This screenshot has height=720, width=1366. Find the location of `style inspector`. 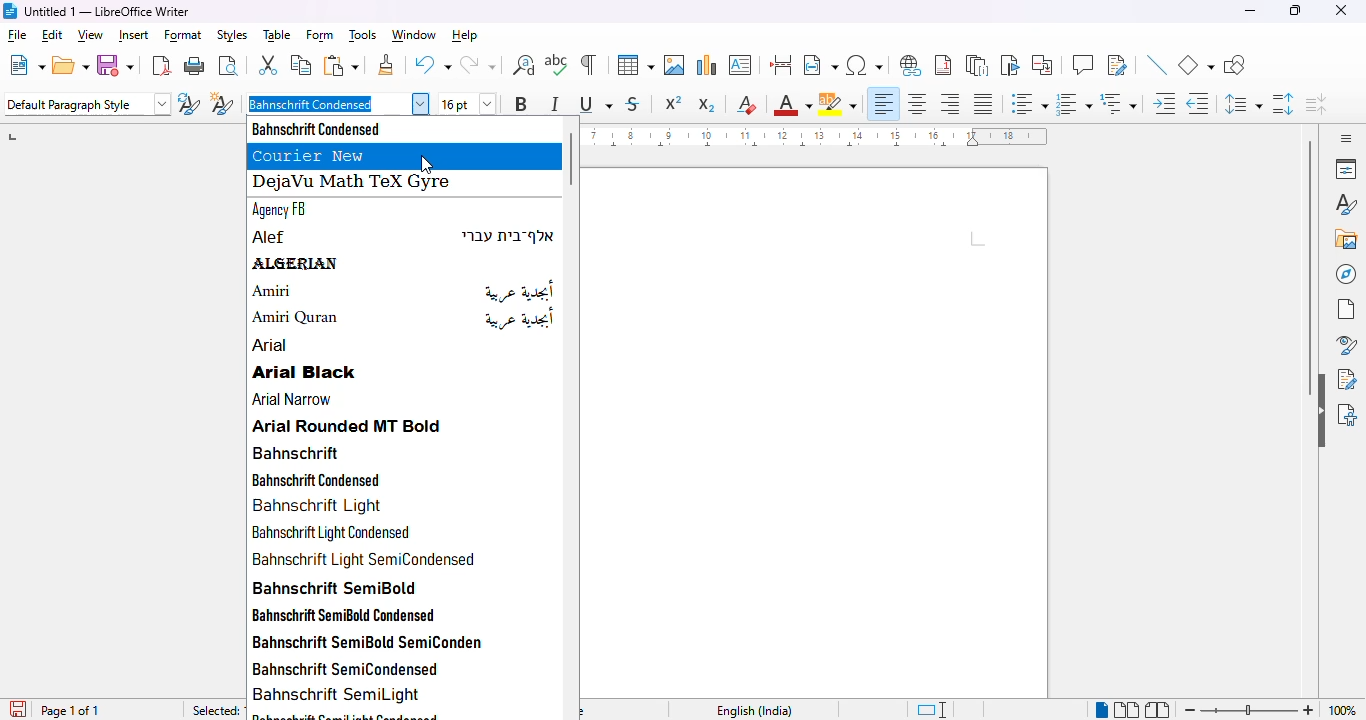

style inspector is located at coordinates (1345, 345).